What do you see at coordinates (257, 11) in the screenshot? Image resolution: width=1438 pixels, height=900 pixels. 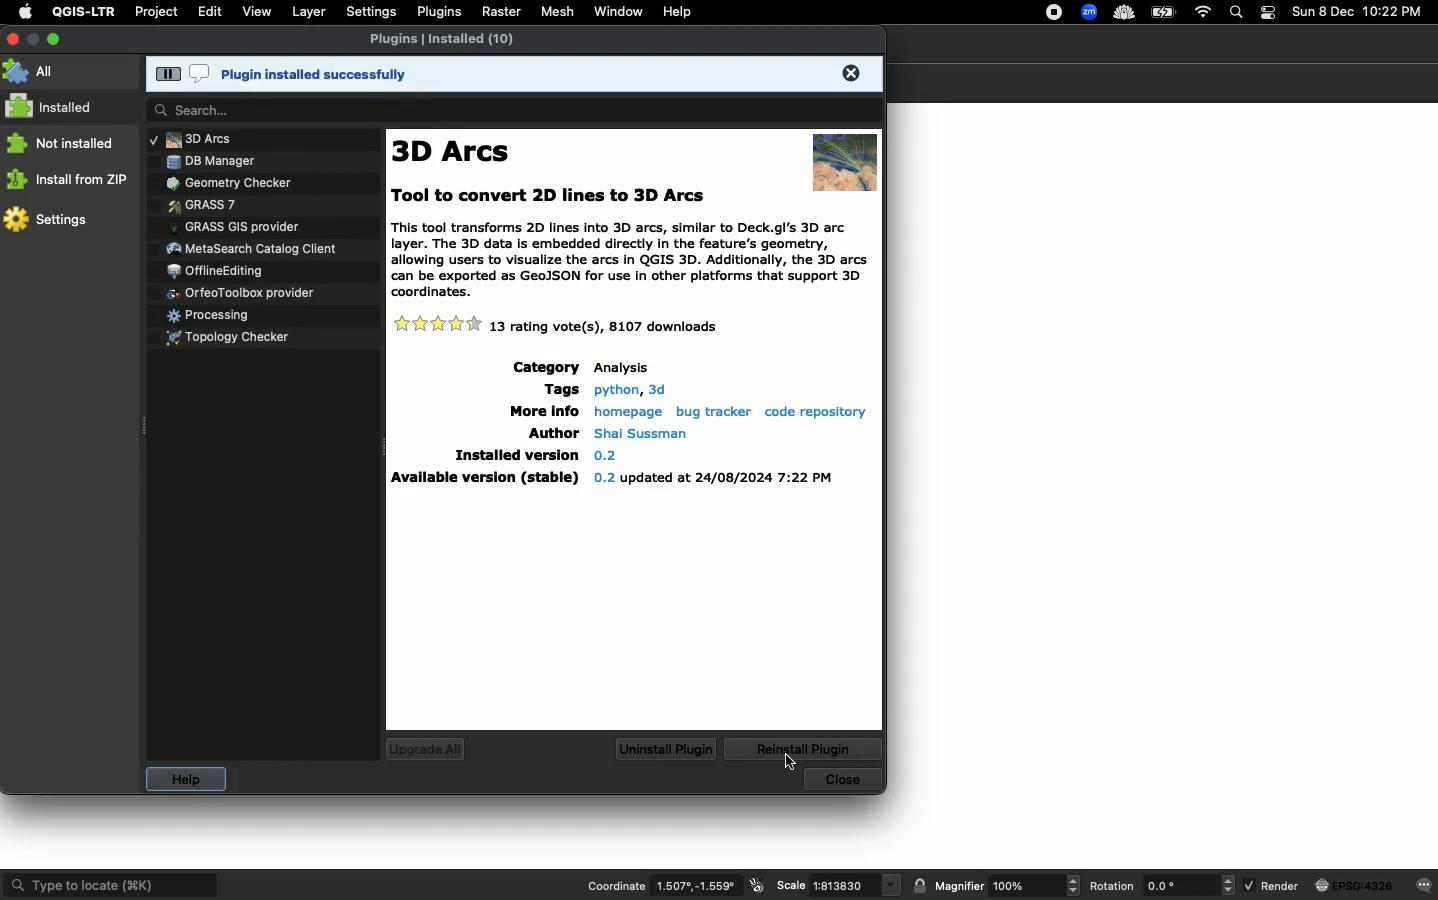 I see `View` at bounding box center [257, 11].